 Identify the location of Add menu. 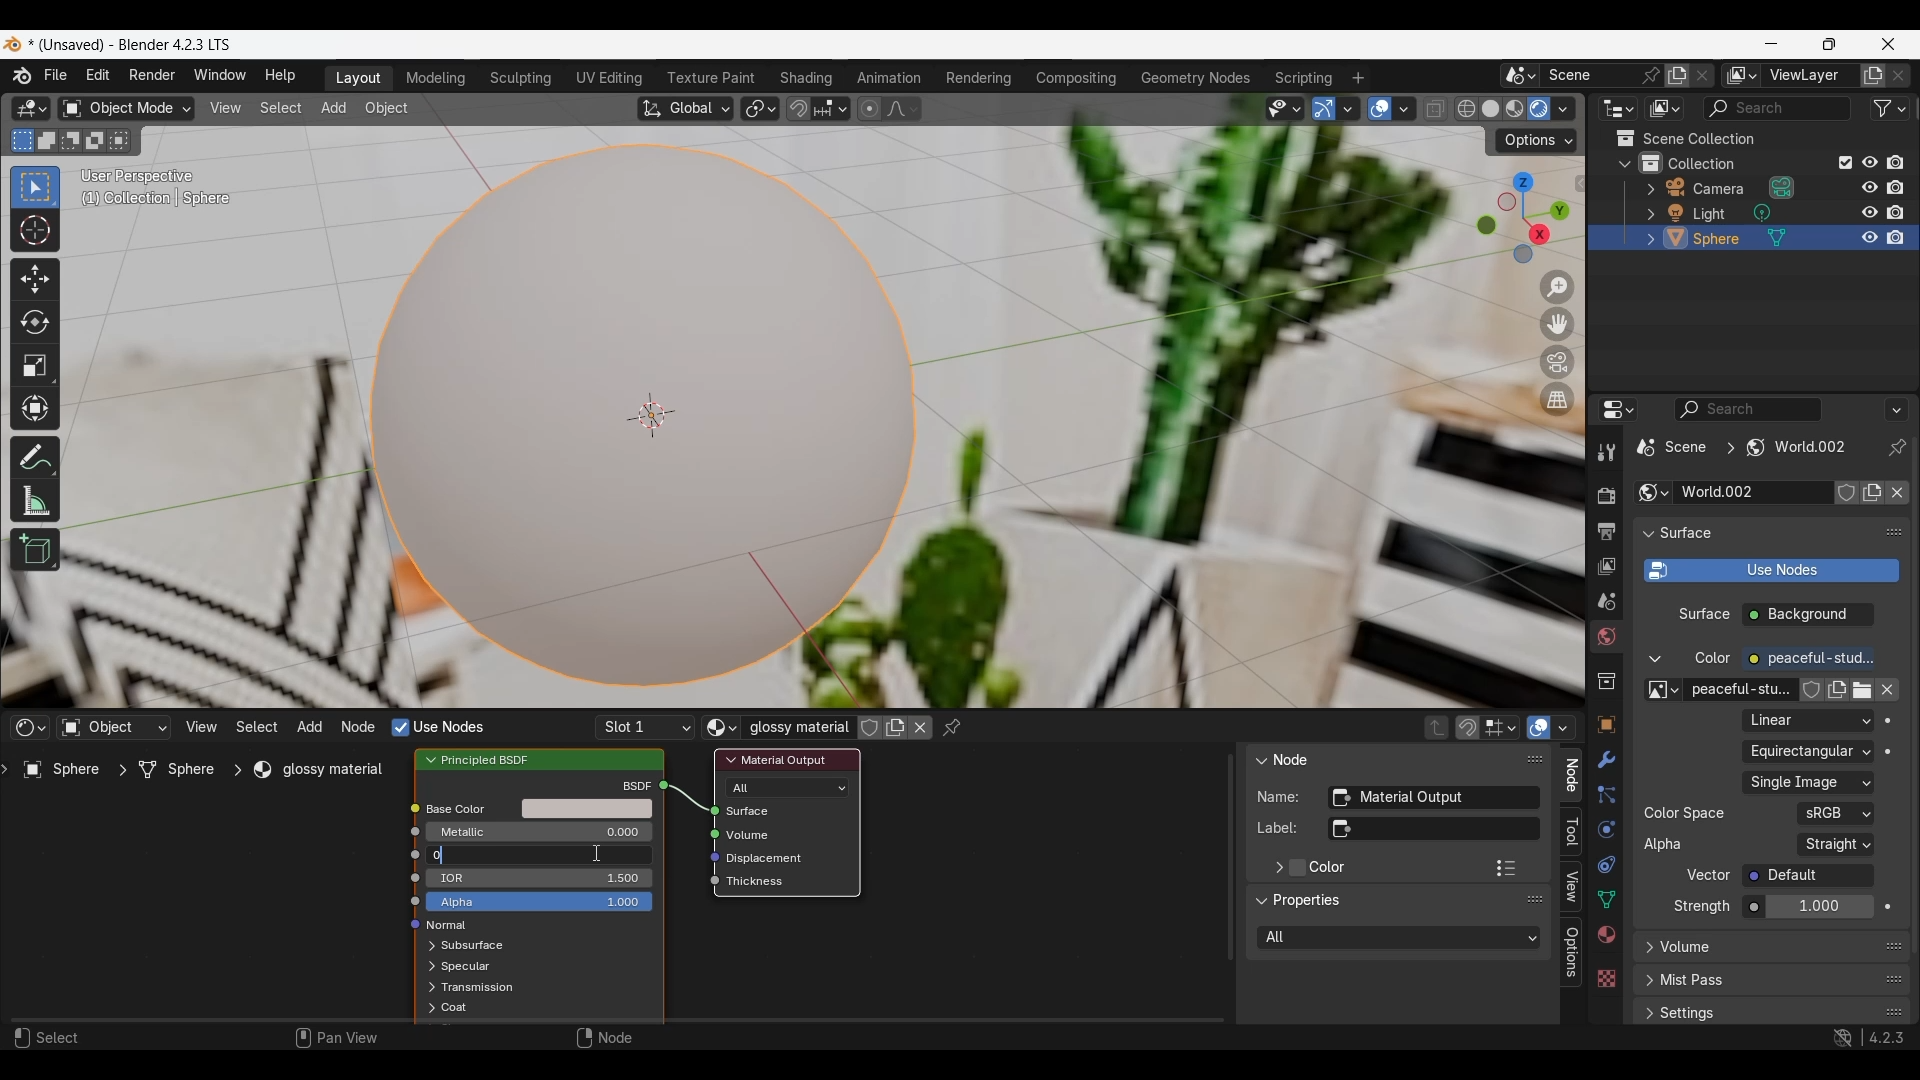
(309, 727).